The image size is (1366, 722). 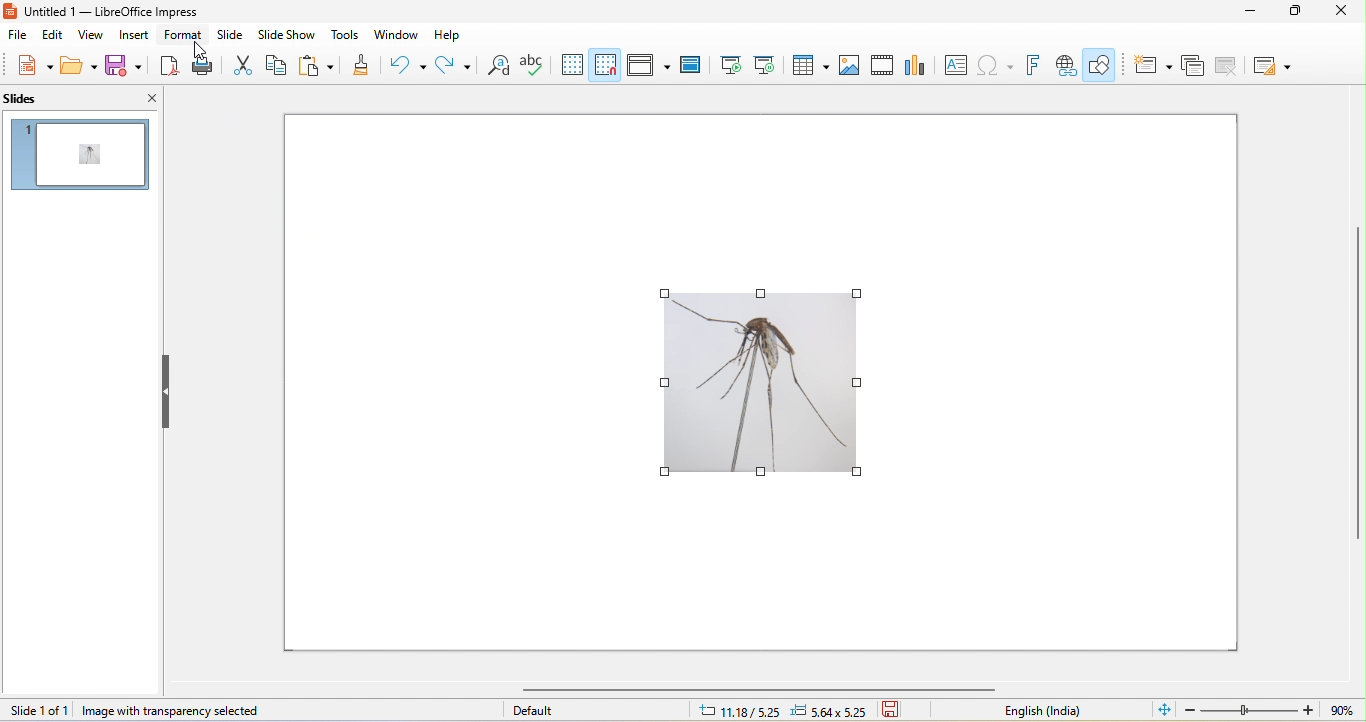 What do you see at coordinates (92, 35) in the screenshot?
I see `view` at bounding box center [92, 35].